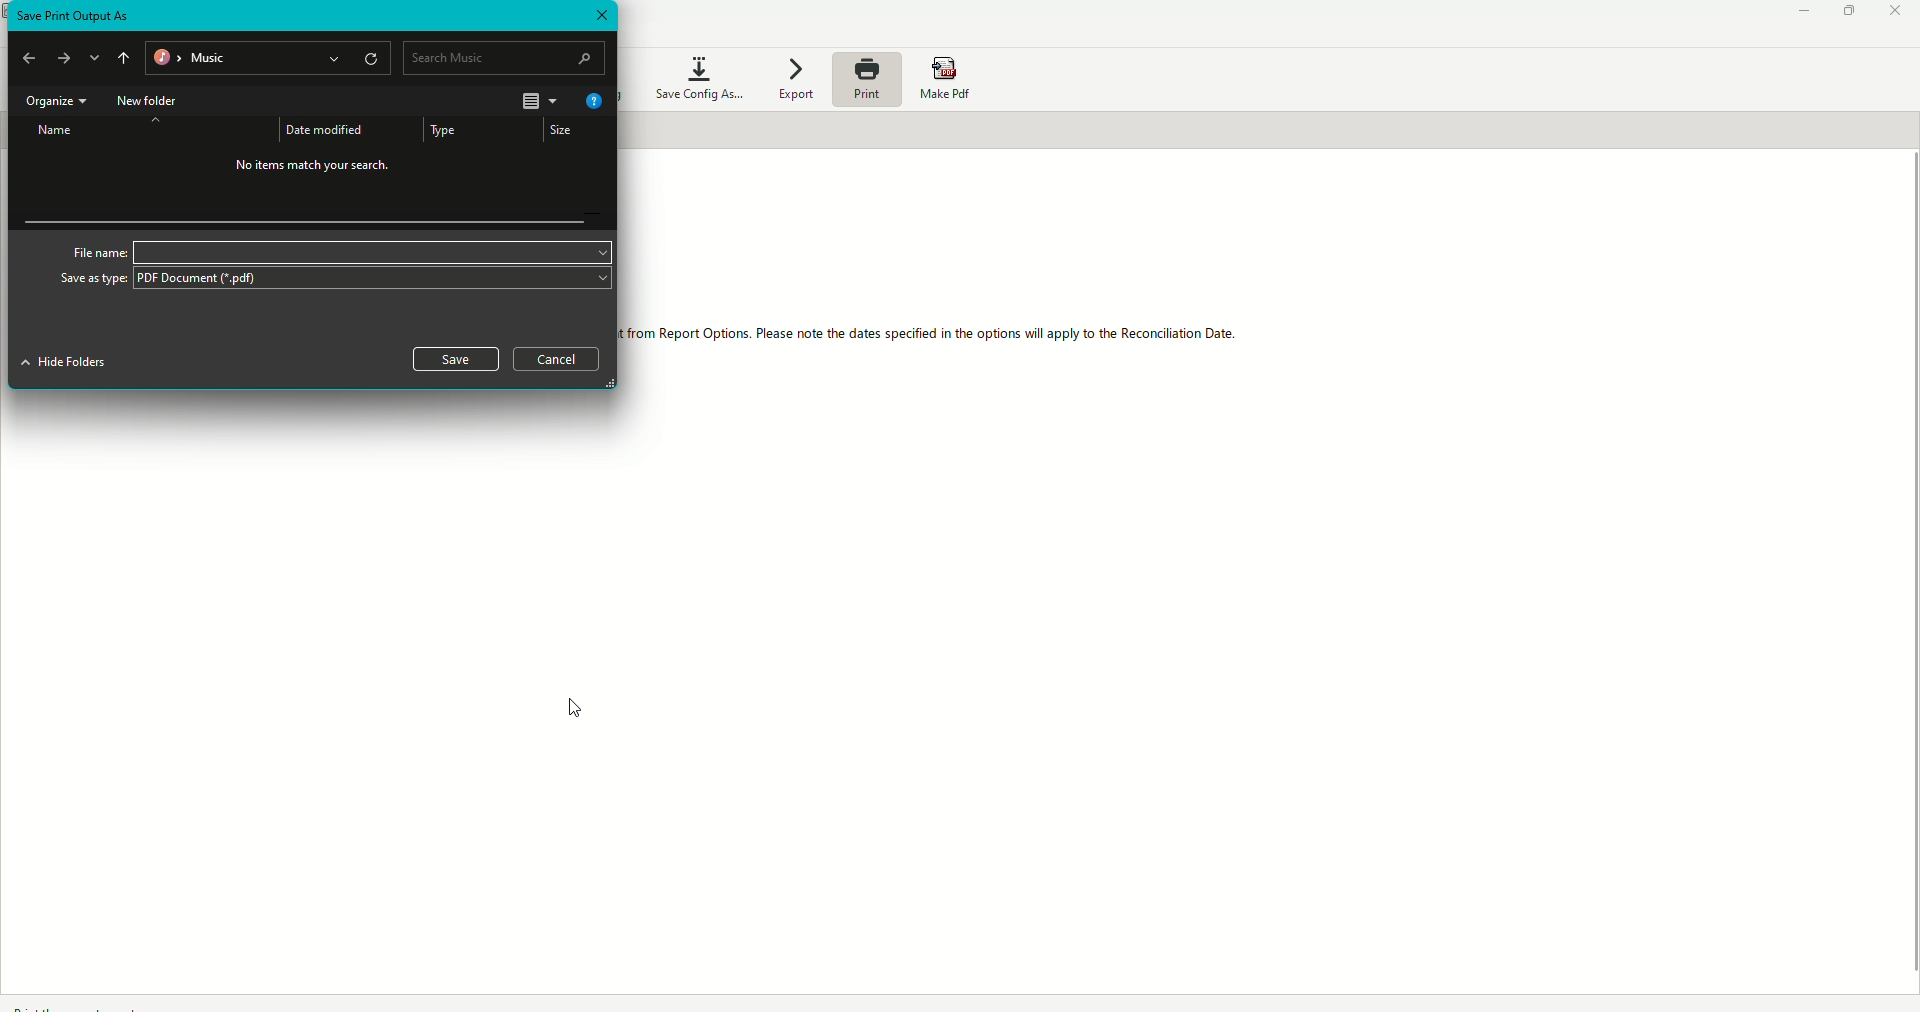 The height and width of the screenshot is (1012, 1920). What do you see at coordinates (310, 165) in the screenshot?
I see `No items match` at bounding box center [310, 165].